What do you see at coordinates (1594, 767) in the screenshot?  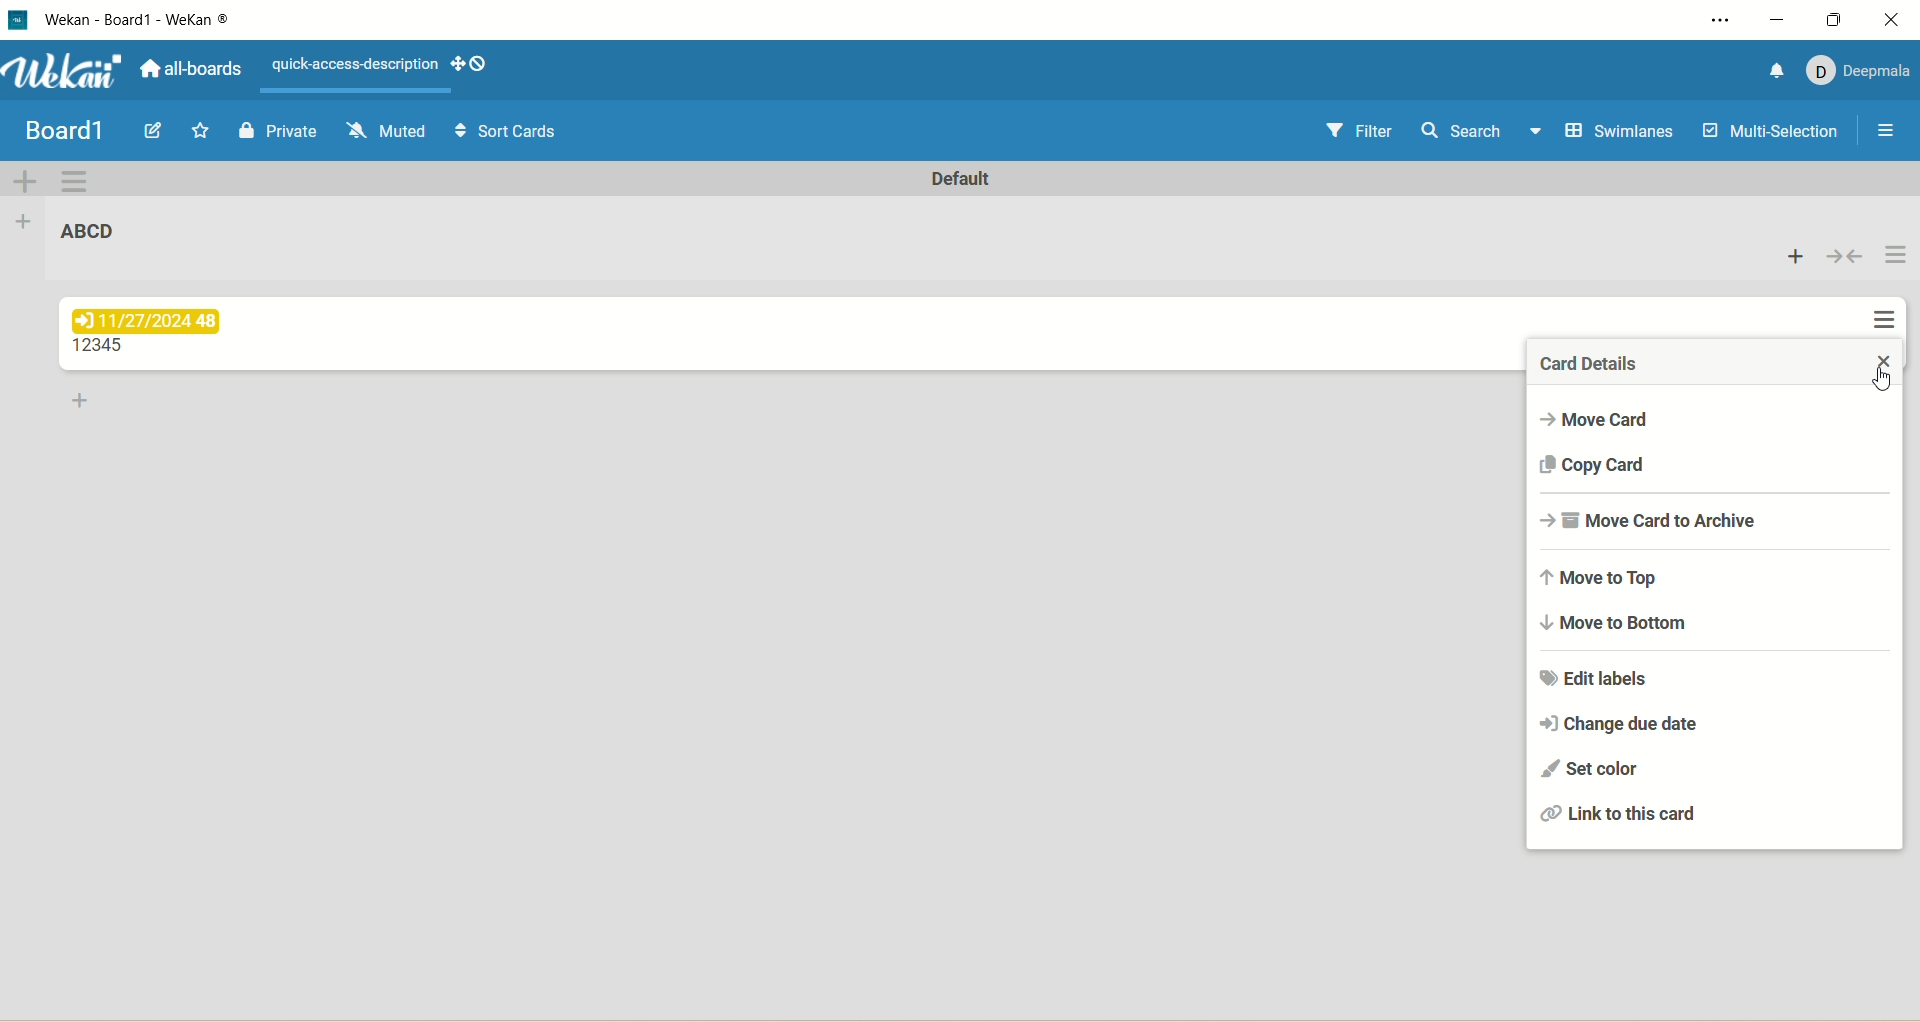 I see `set color` at bounding box center [1594, 767].